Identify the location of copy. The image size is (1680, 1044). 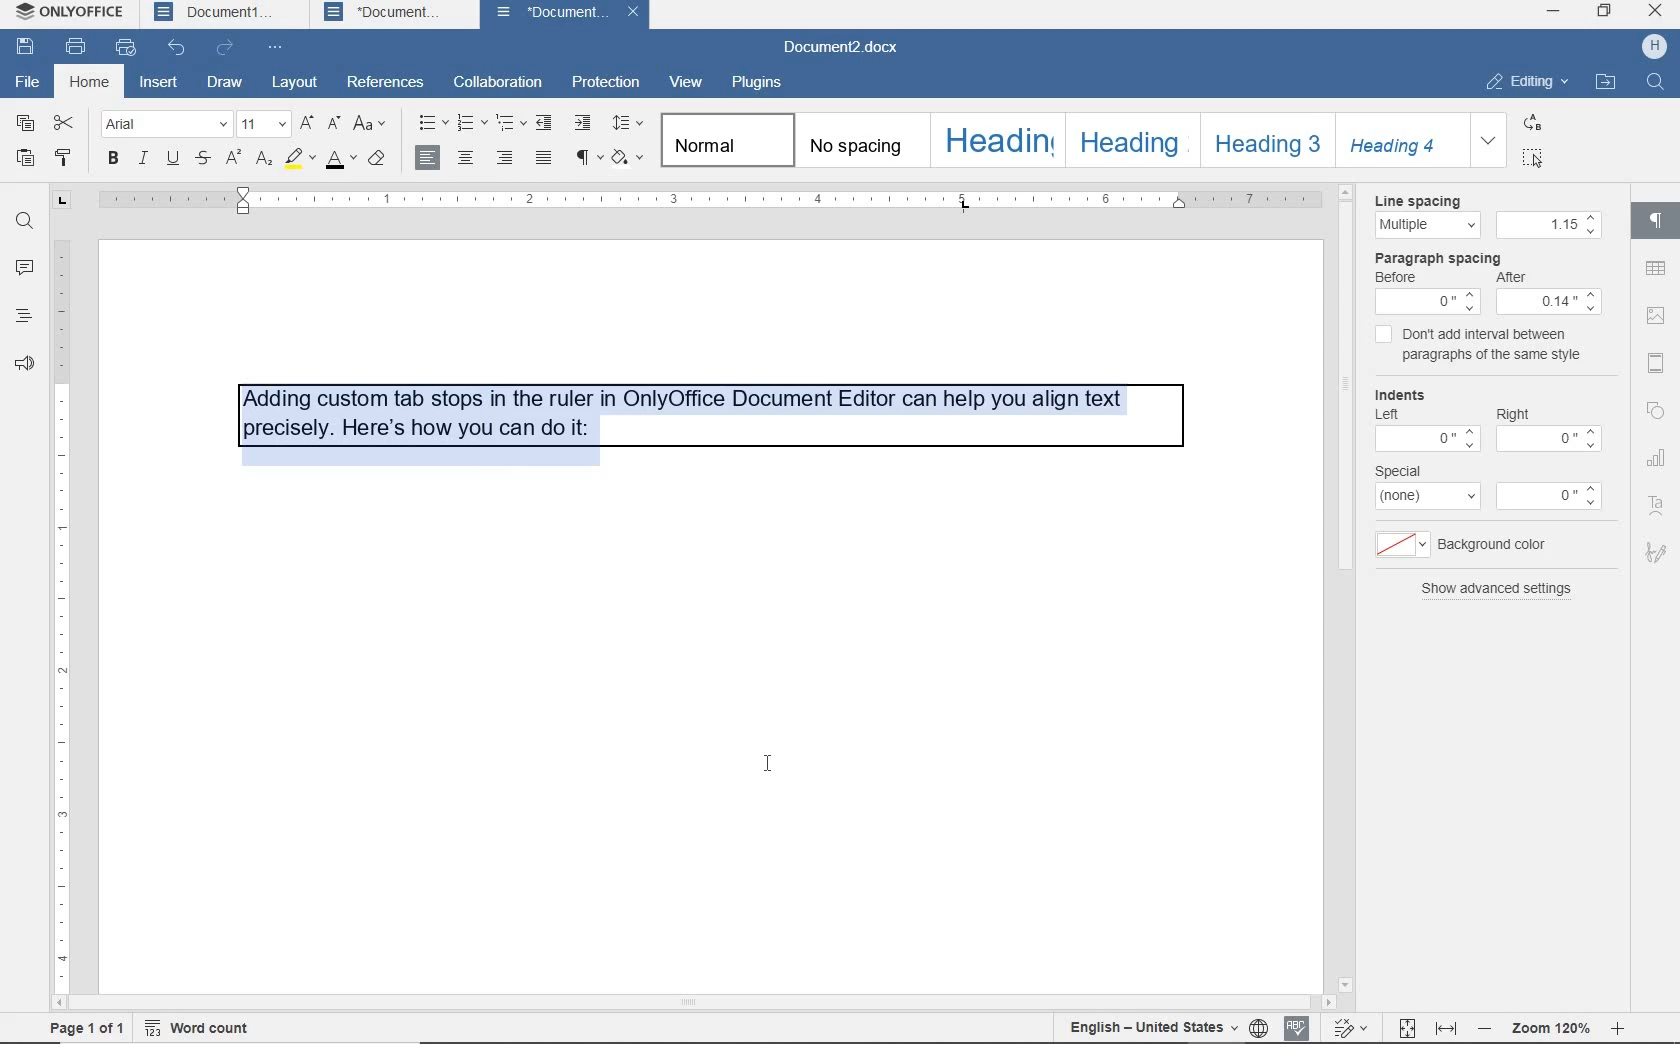
(26, 122).